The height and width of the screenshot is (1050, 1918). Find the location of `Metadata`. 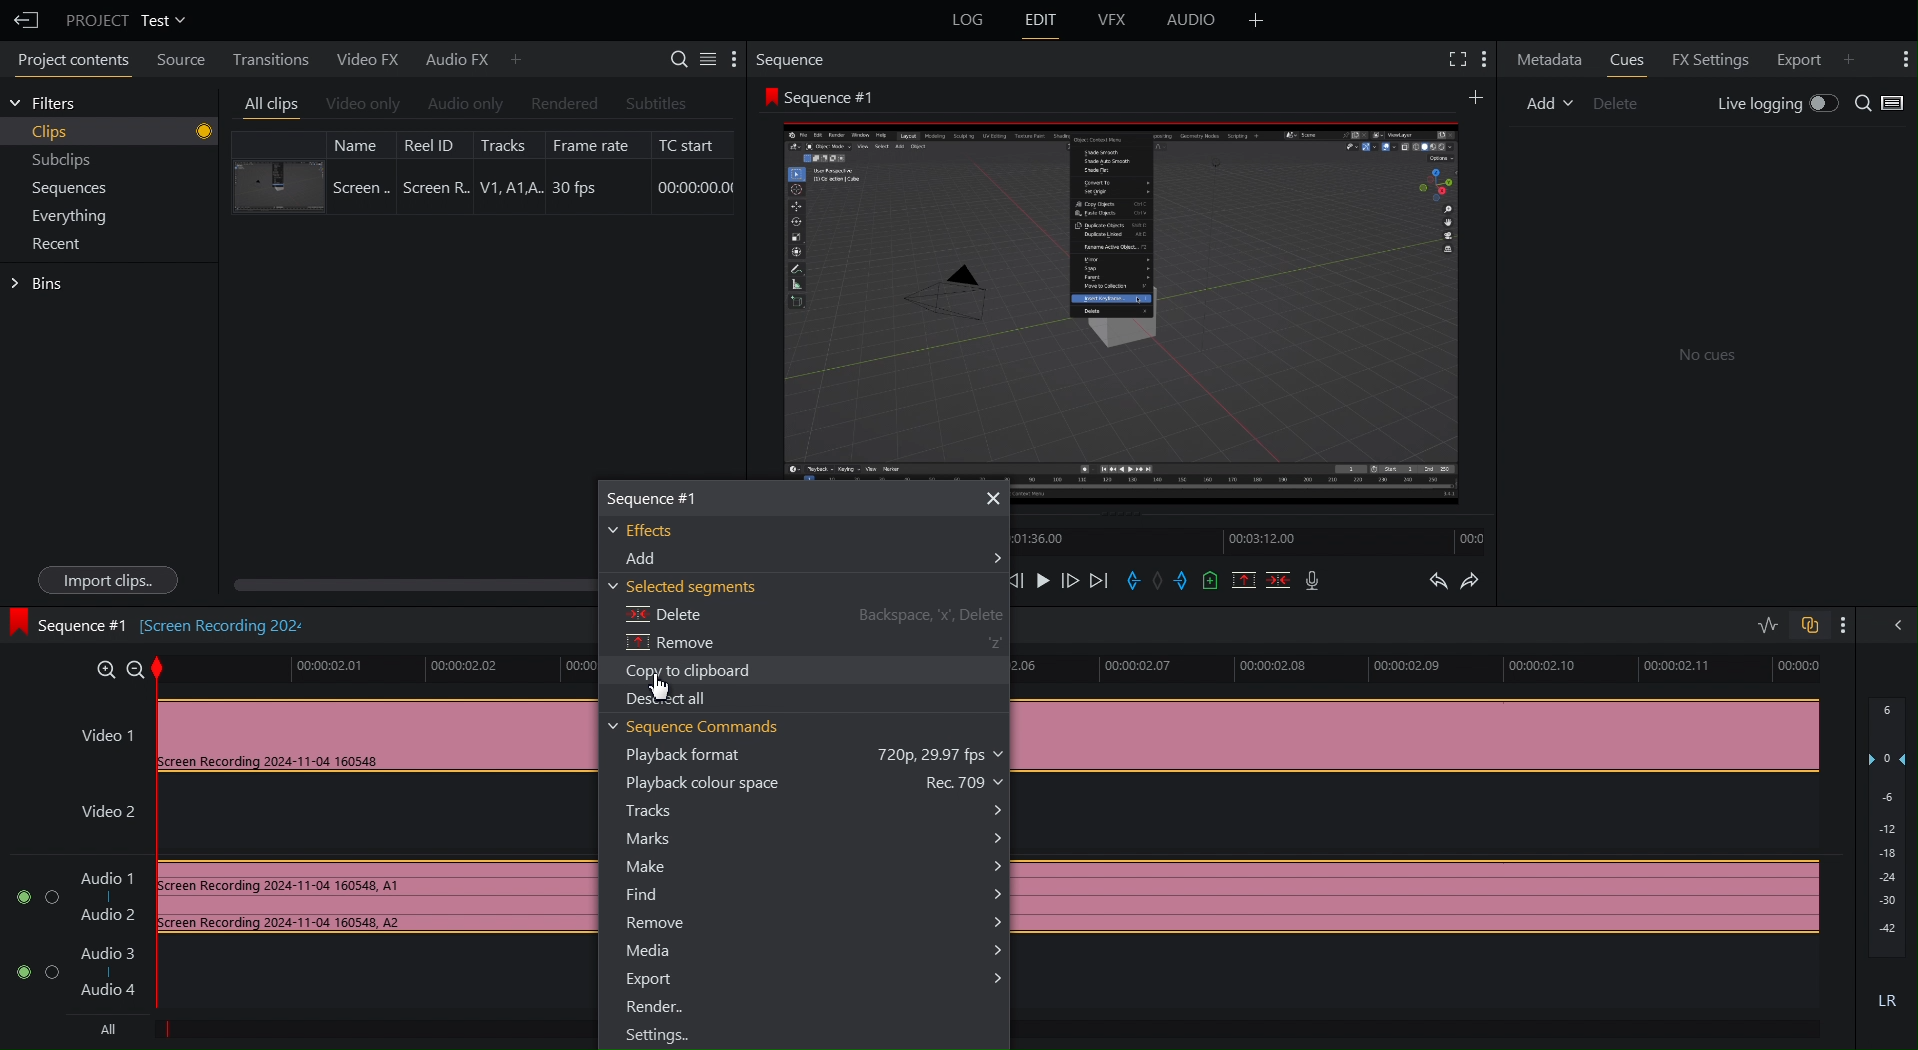

Metadata is located at coordinates (1547, 60).